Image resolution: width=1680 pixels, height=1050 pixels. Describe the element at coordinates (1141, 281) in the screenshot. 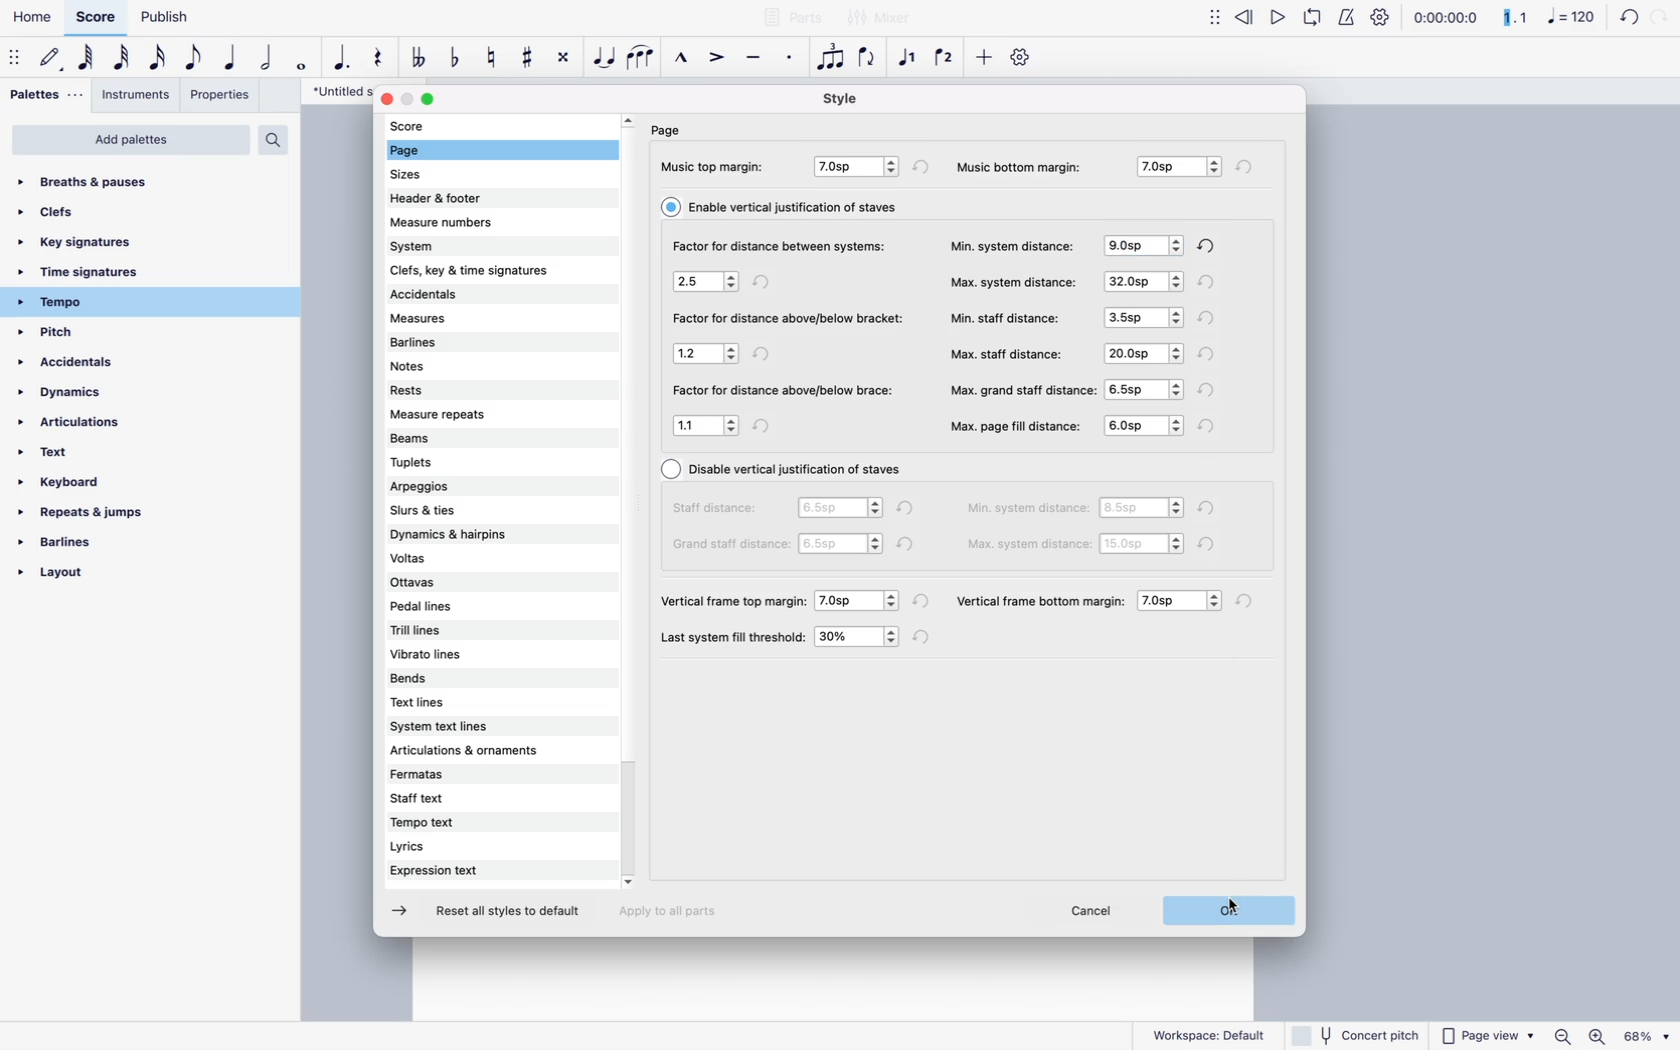

I see `options` at that location.